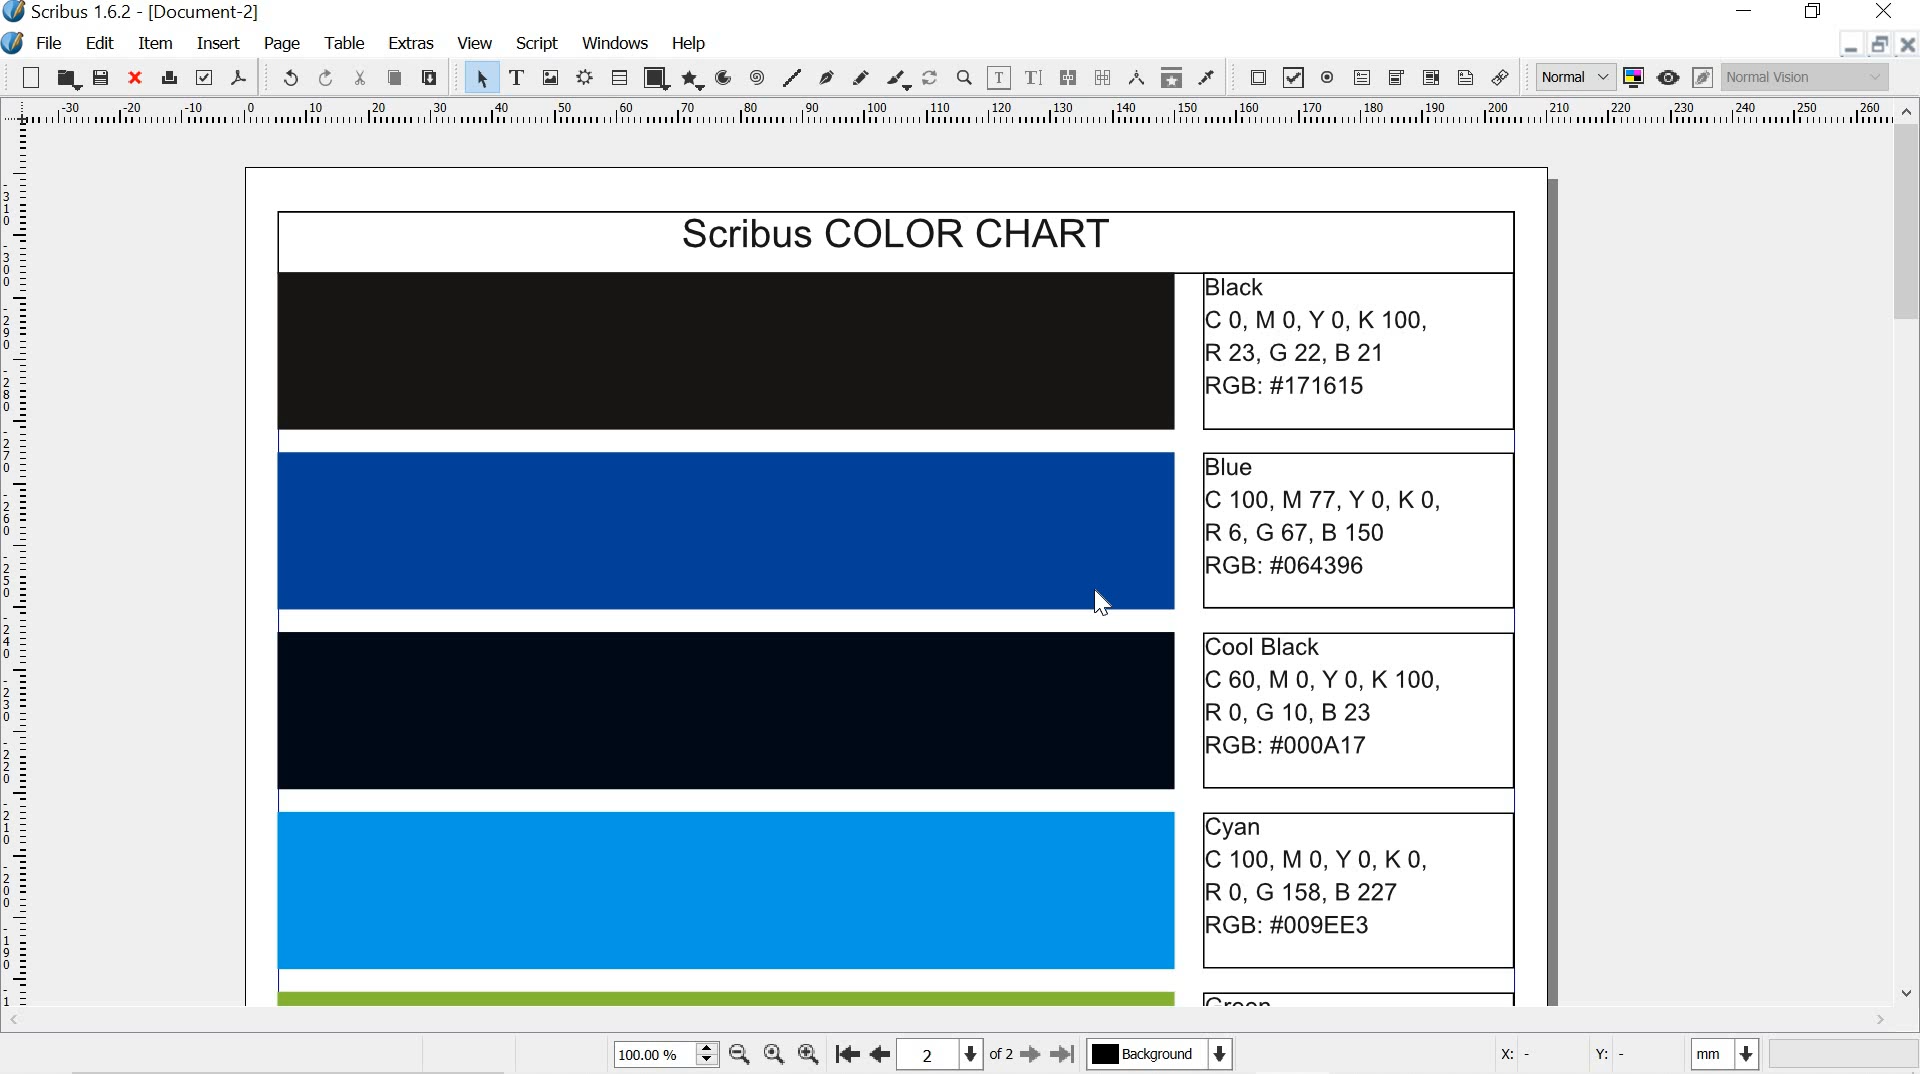  What do you see at coordinates (1428, 78) in the screenshot?
I see `pdf list box` at bounding box center [1428, 78].